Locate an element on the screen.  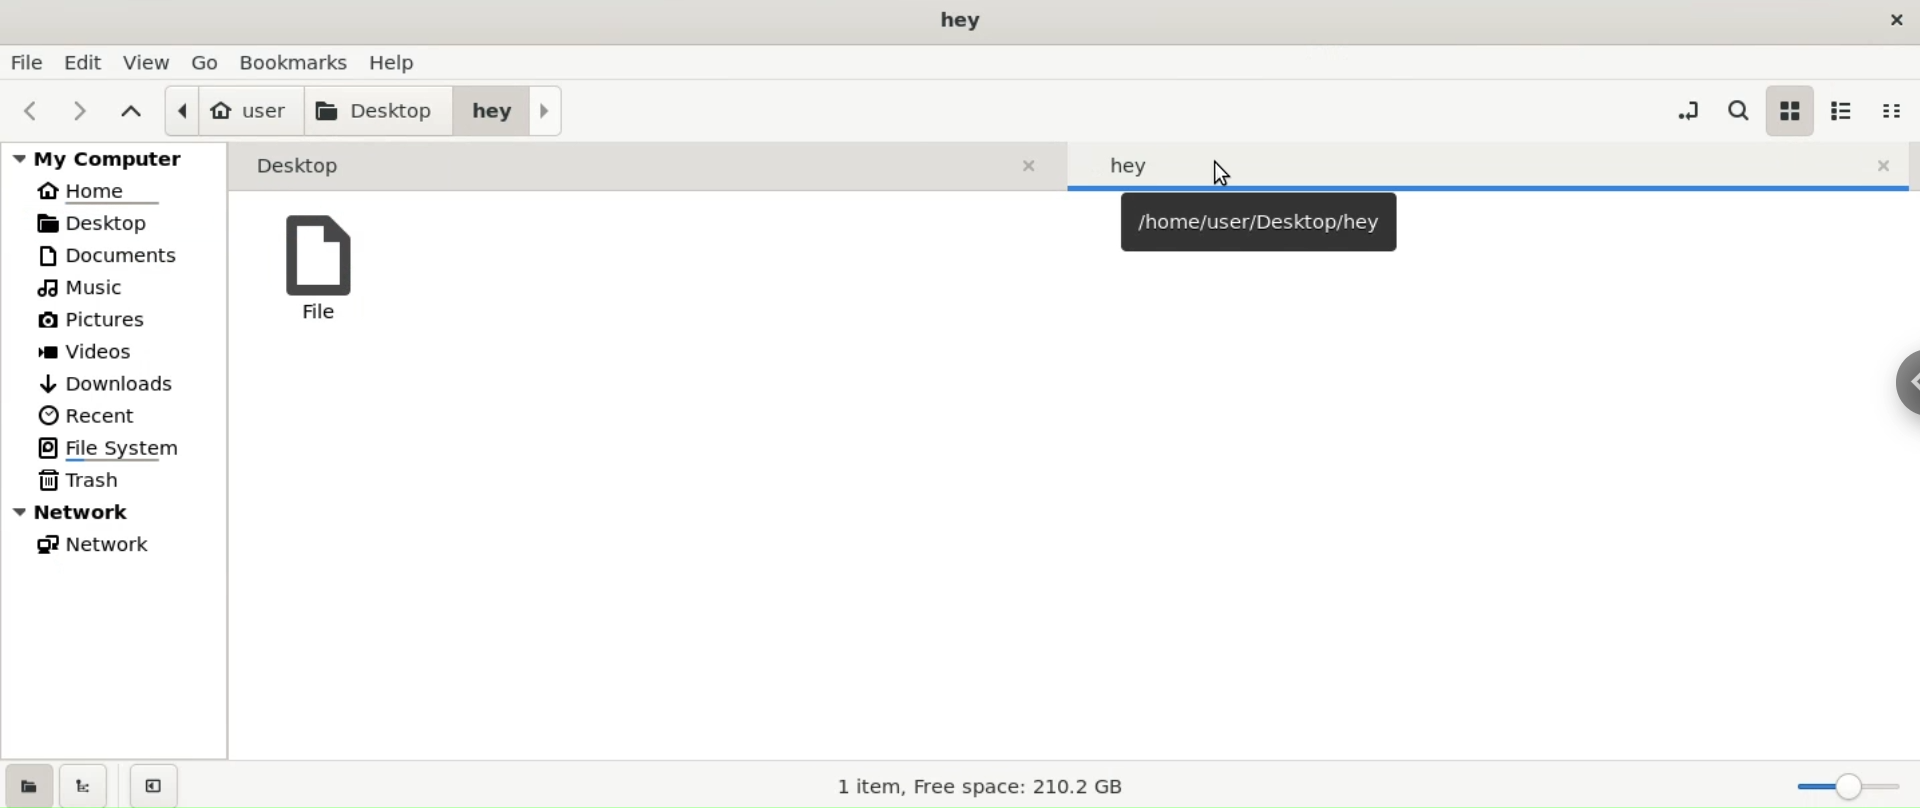
| /home/user/Desktop/hey is located at coordinates (1257, 222).